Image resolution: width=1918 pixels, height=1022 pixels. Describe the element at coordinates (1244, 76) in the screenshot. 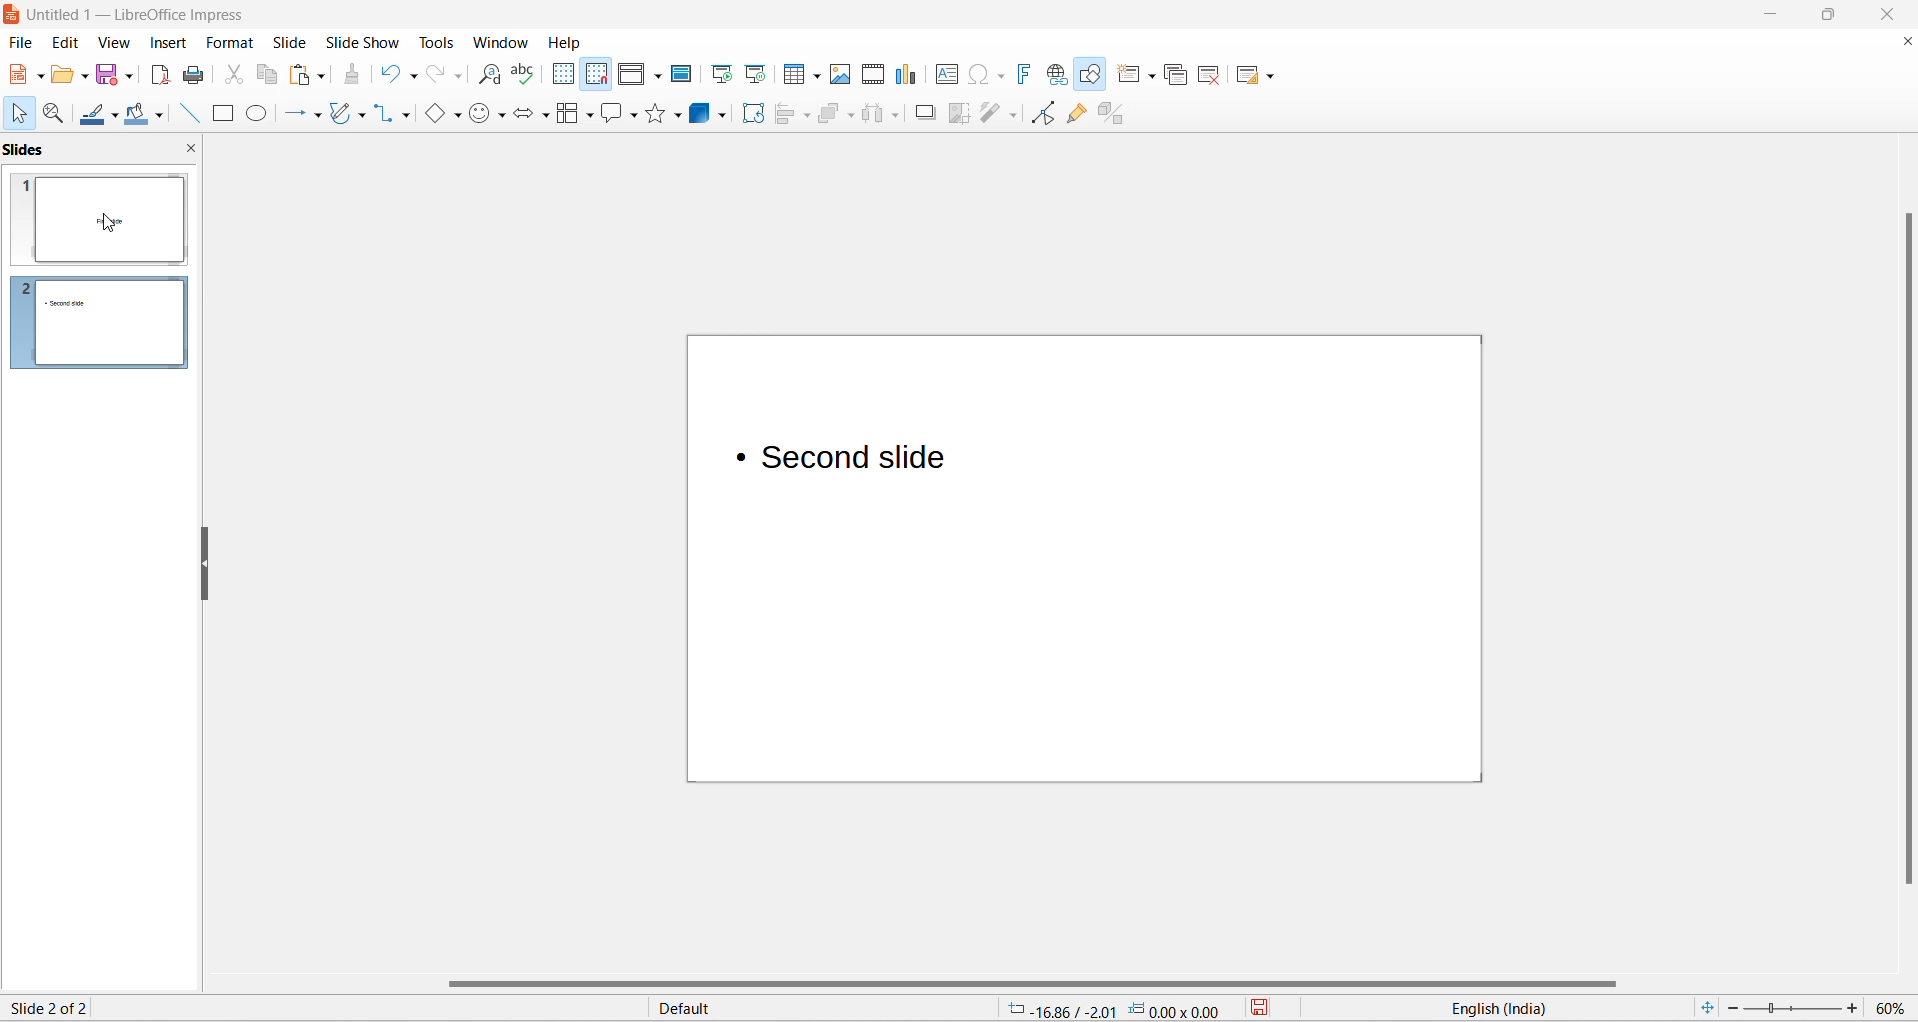

I see `slide layout` at that location.